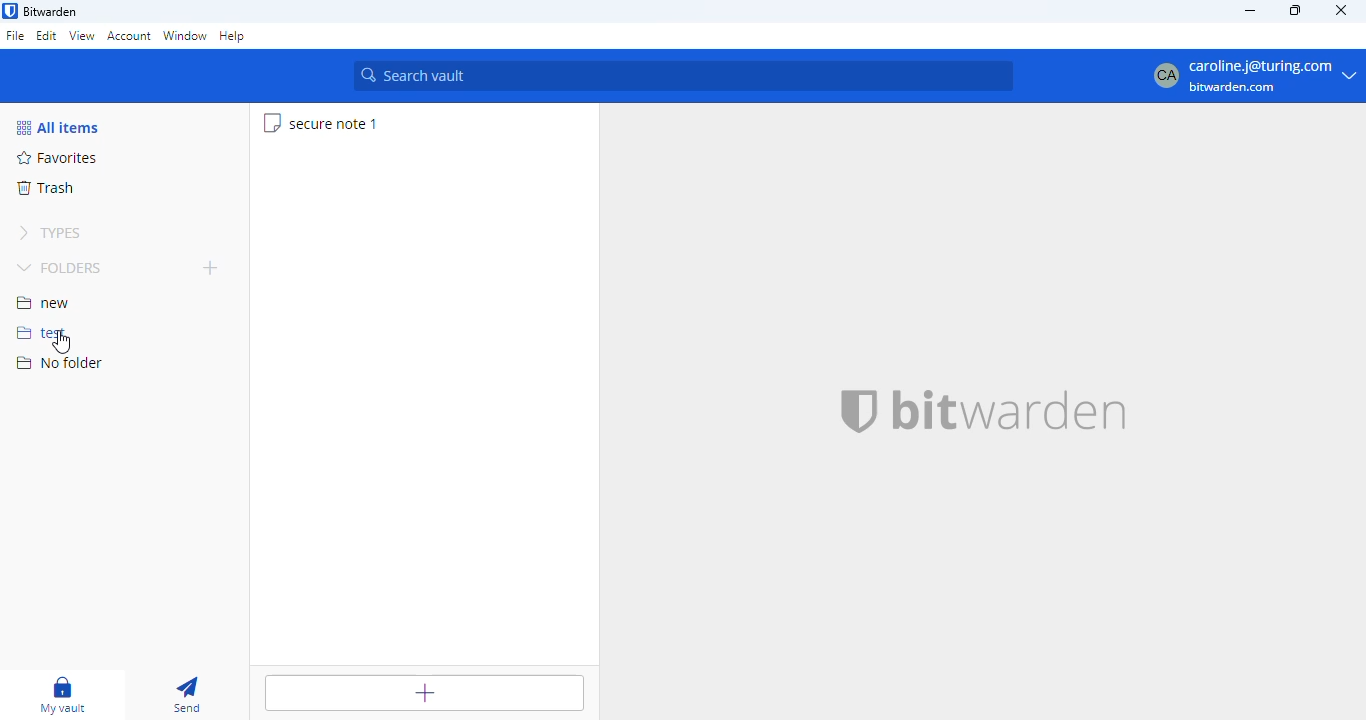 This screenshot has width=1366, height=720. What do you see at coordinates (1253, 77) in the screenshot?
I see `profile` at bounding box center [1253, 77].